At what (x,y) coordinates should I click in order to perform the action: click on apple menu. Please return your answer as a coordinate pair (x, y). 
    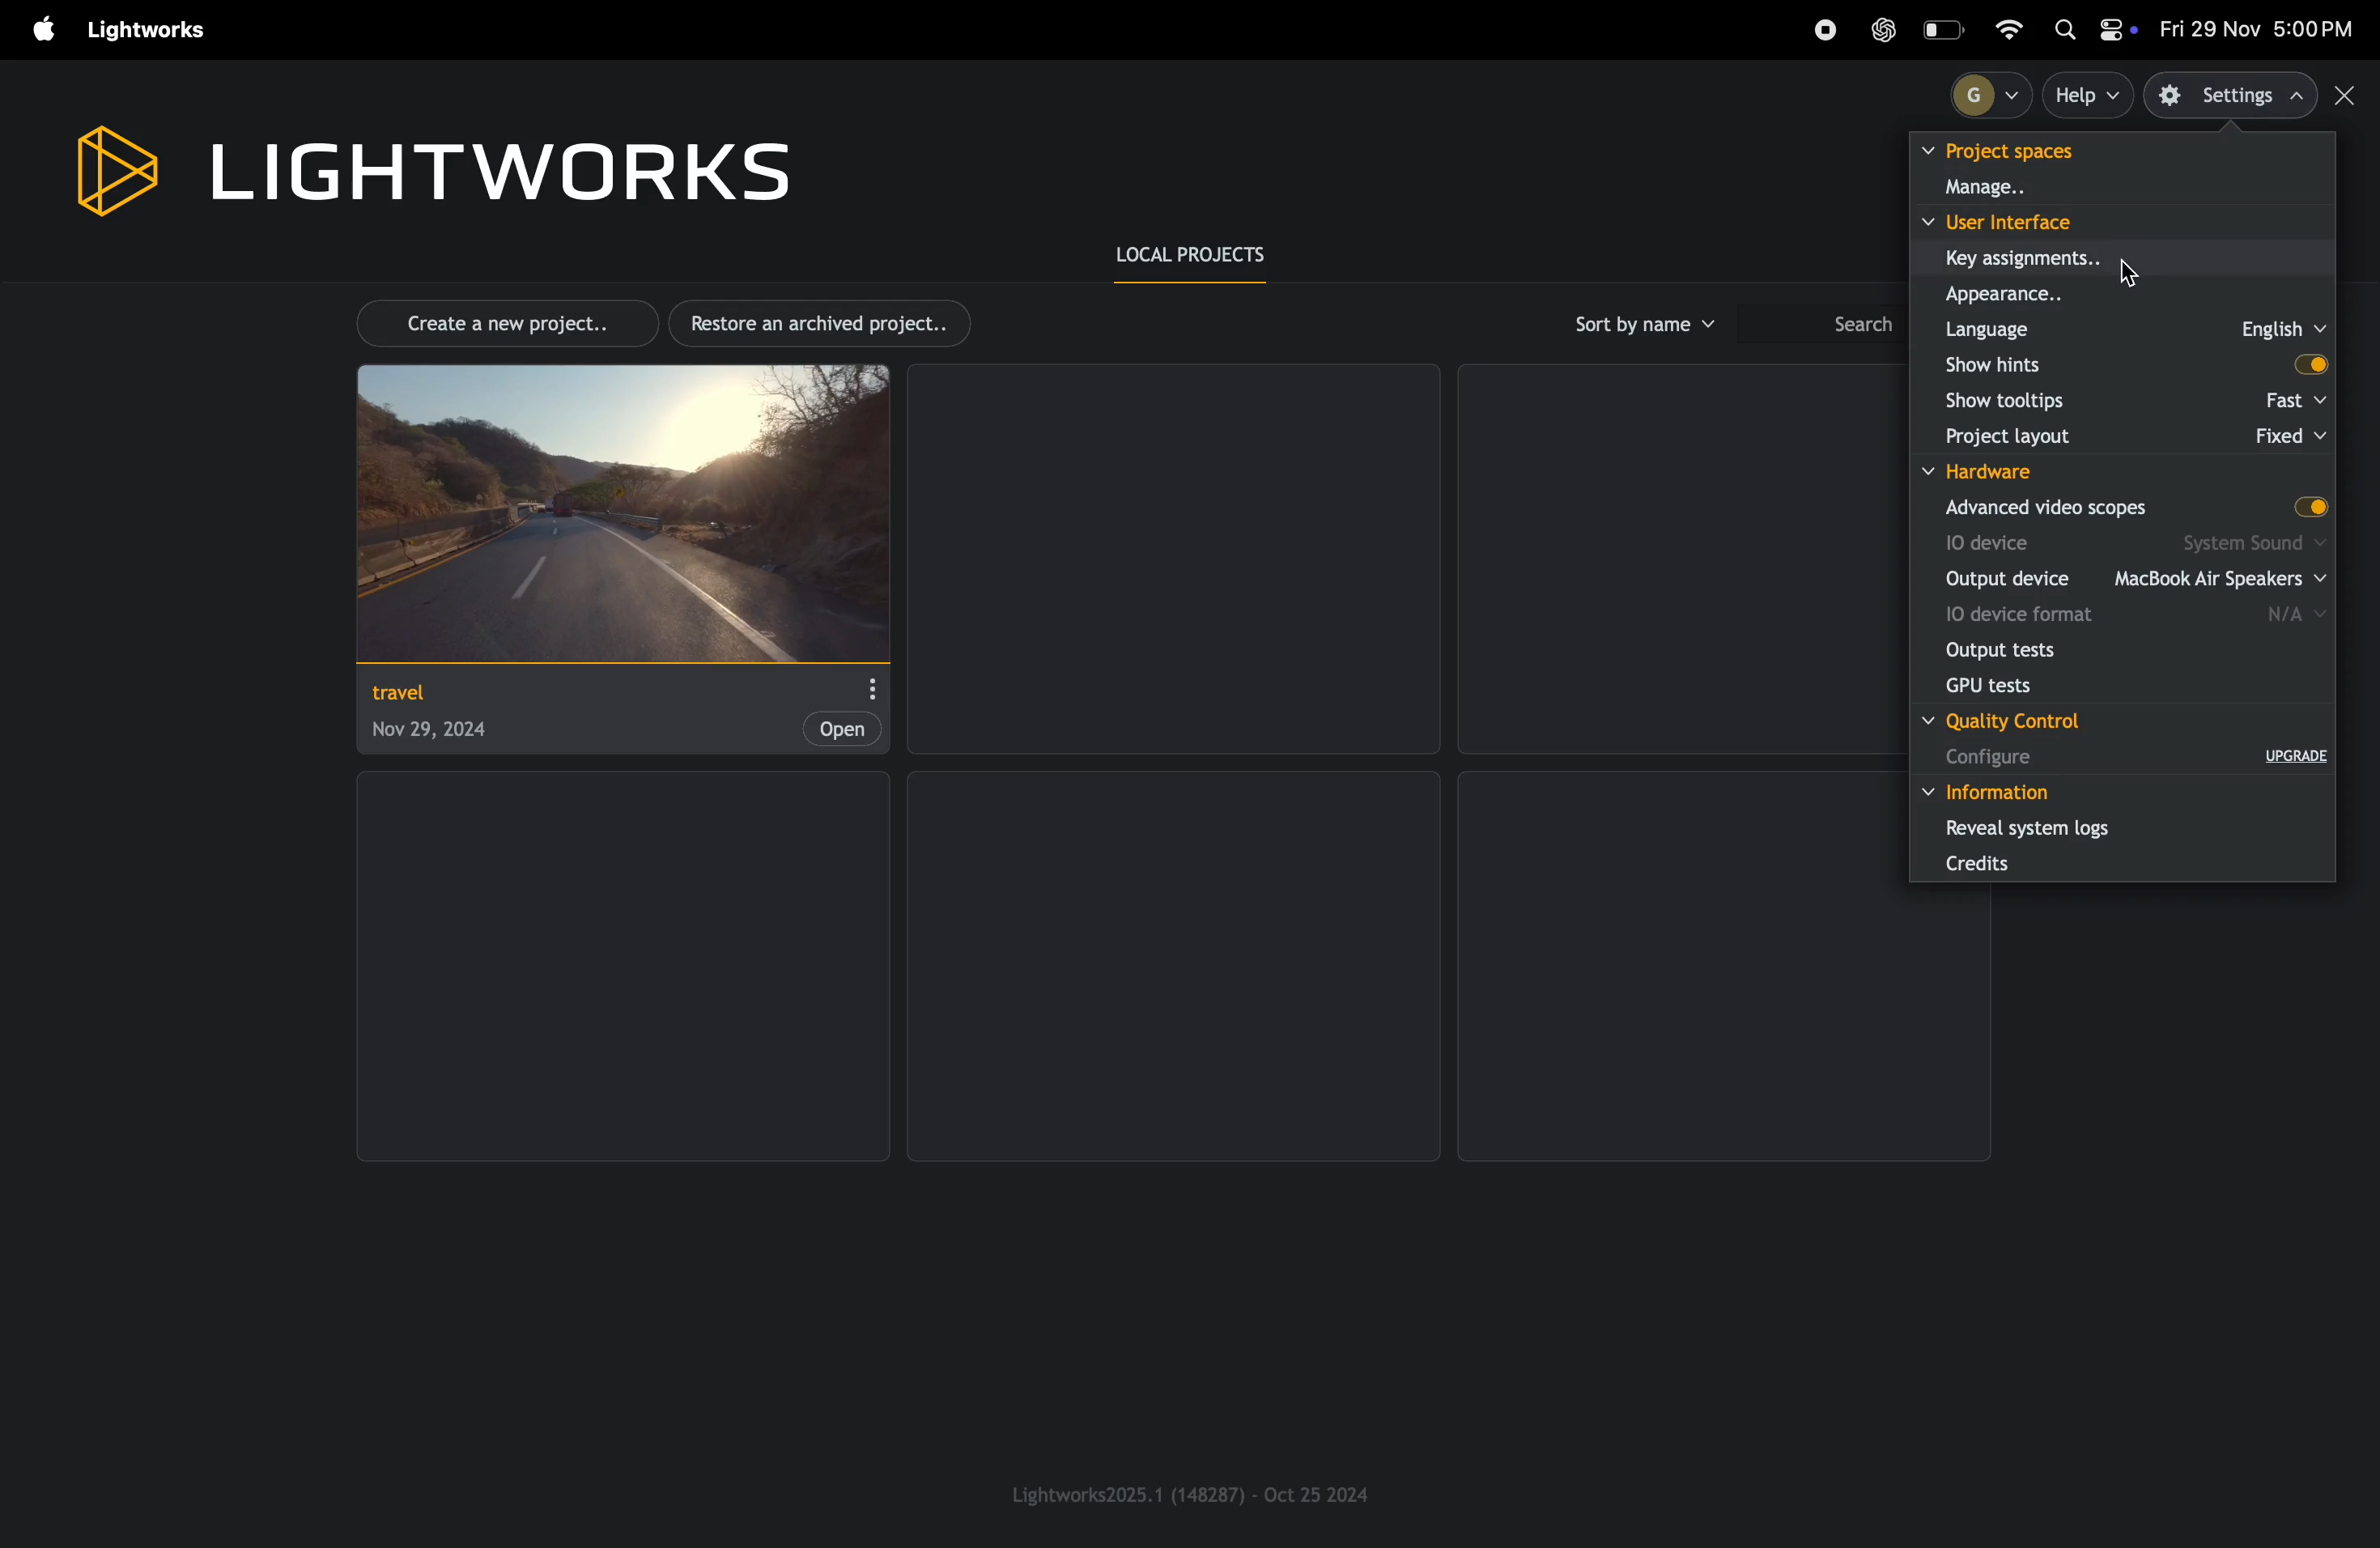
    Looking at the image, I should click on (35, 31).